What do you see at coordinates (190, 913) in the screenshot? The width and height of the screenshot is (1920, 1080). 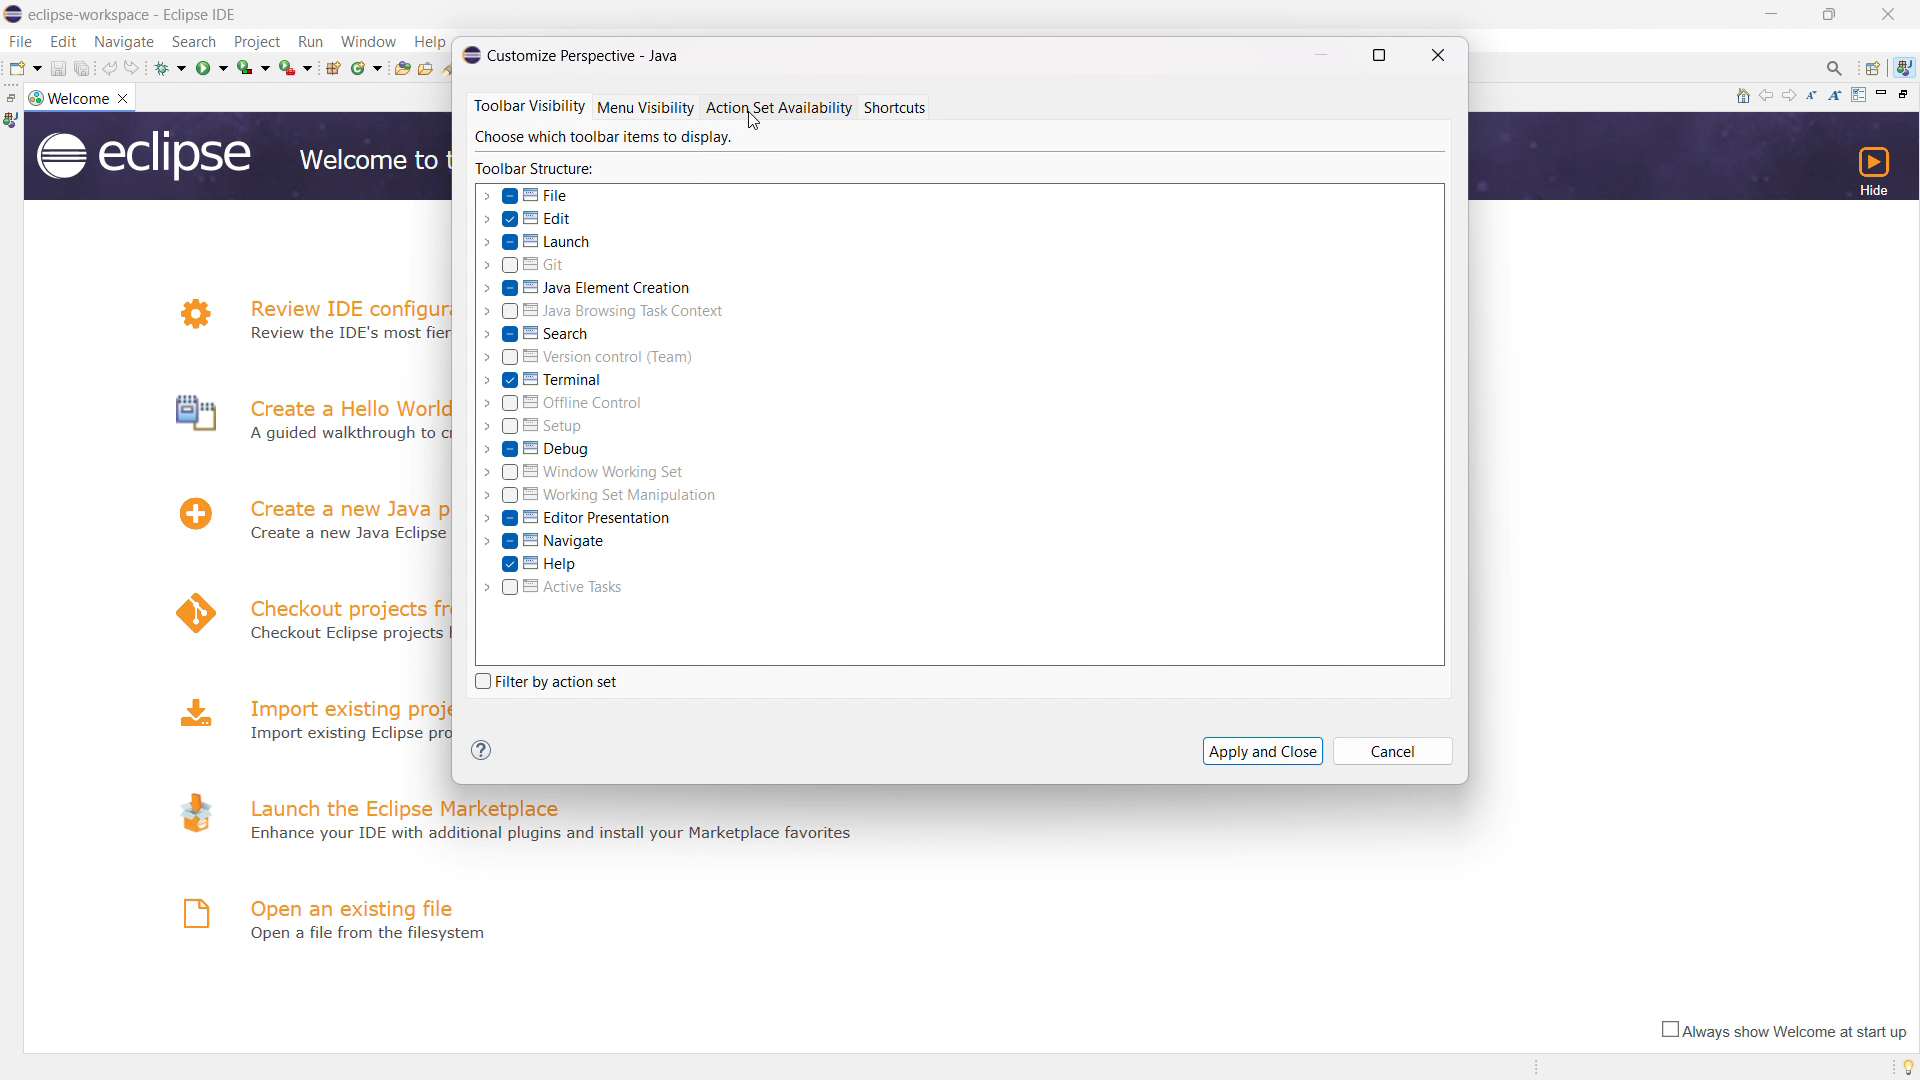 I see `logo` at bounding box center [190, 913].